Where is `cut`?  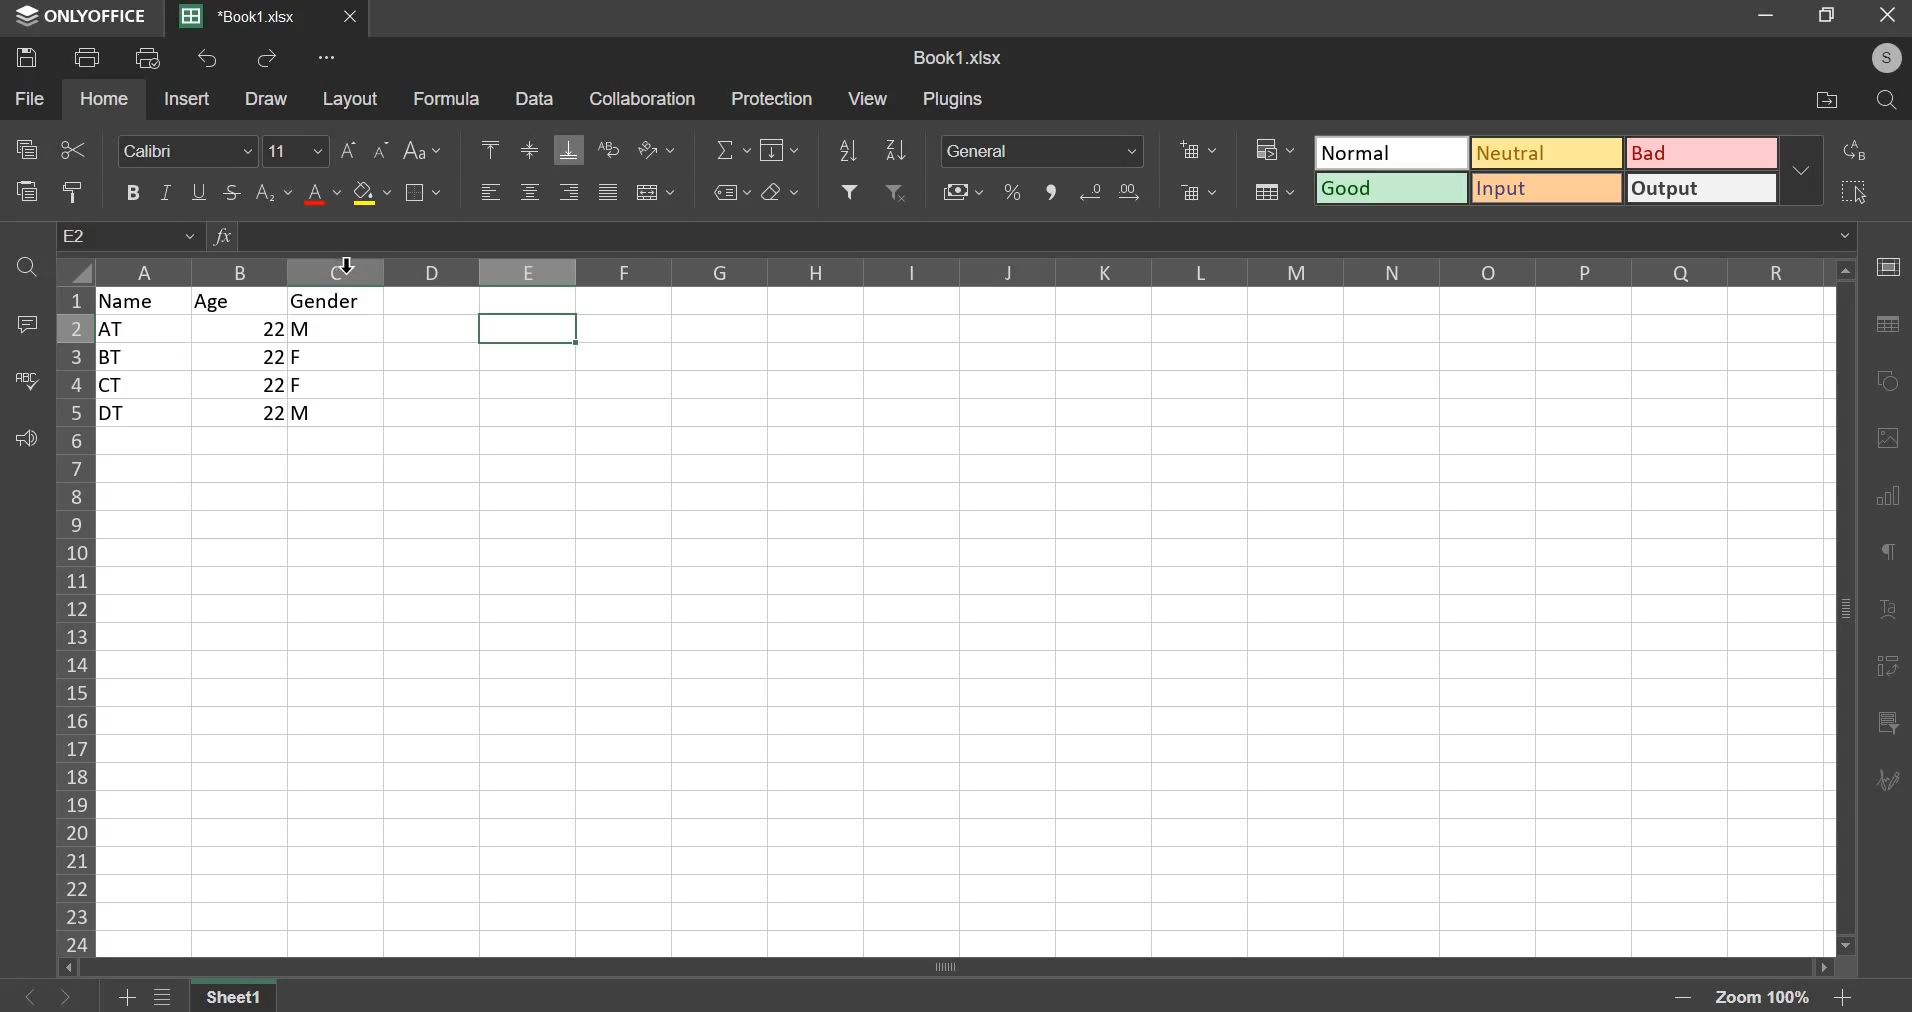
cut is located at coordinates (73, 150).